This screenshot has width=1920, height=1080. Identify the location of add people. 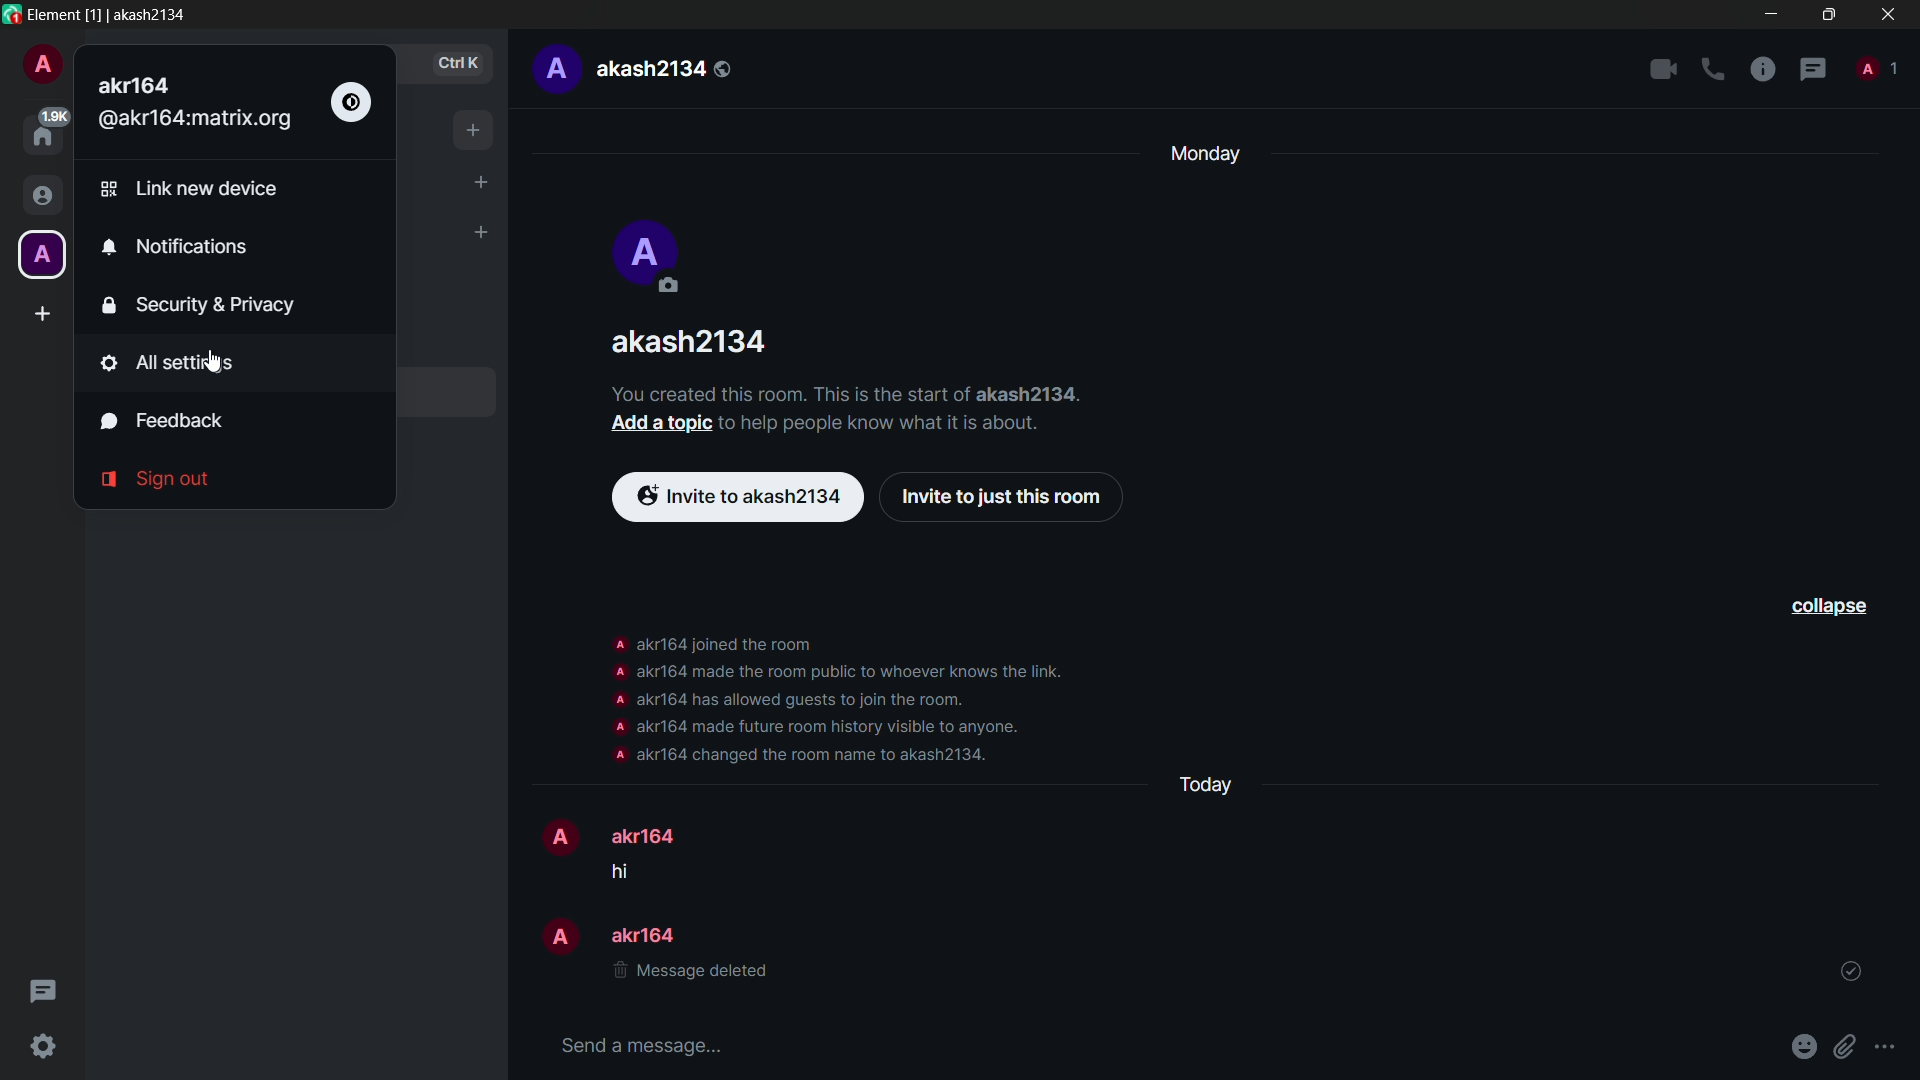
(481, 182).